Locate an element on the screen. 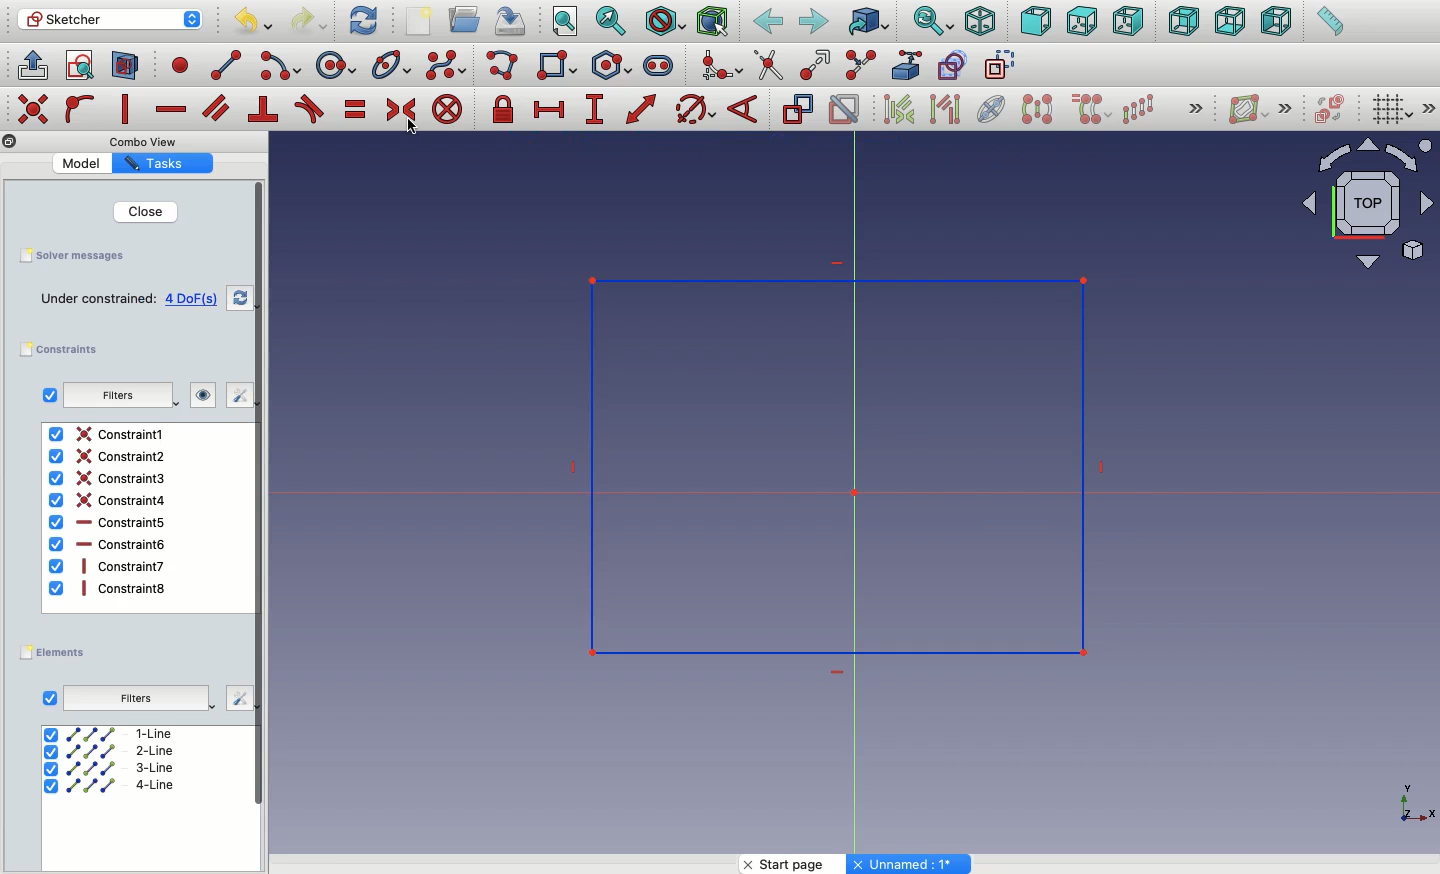 The width and height of the screenshot is (1440, 874). Rectangle is located at coordinates (888, 446).